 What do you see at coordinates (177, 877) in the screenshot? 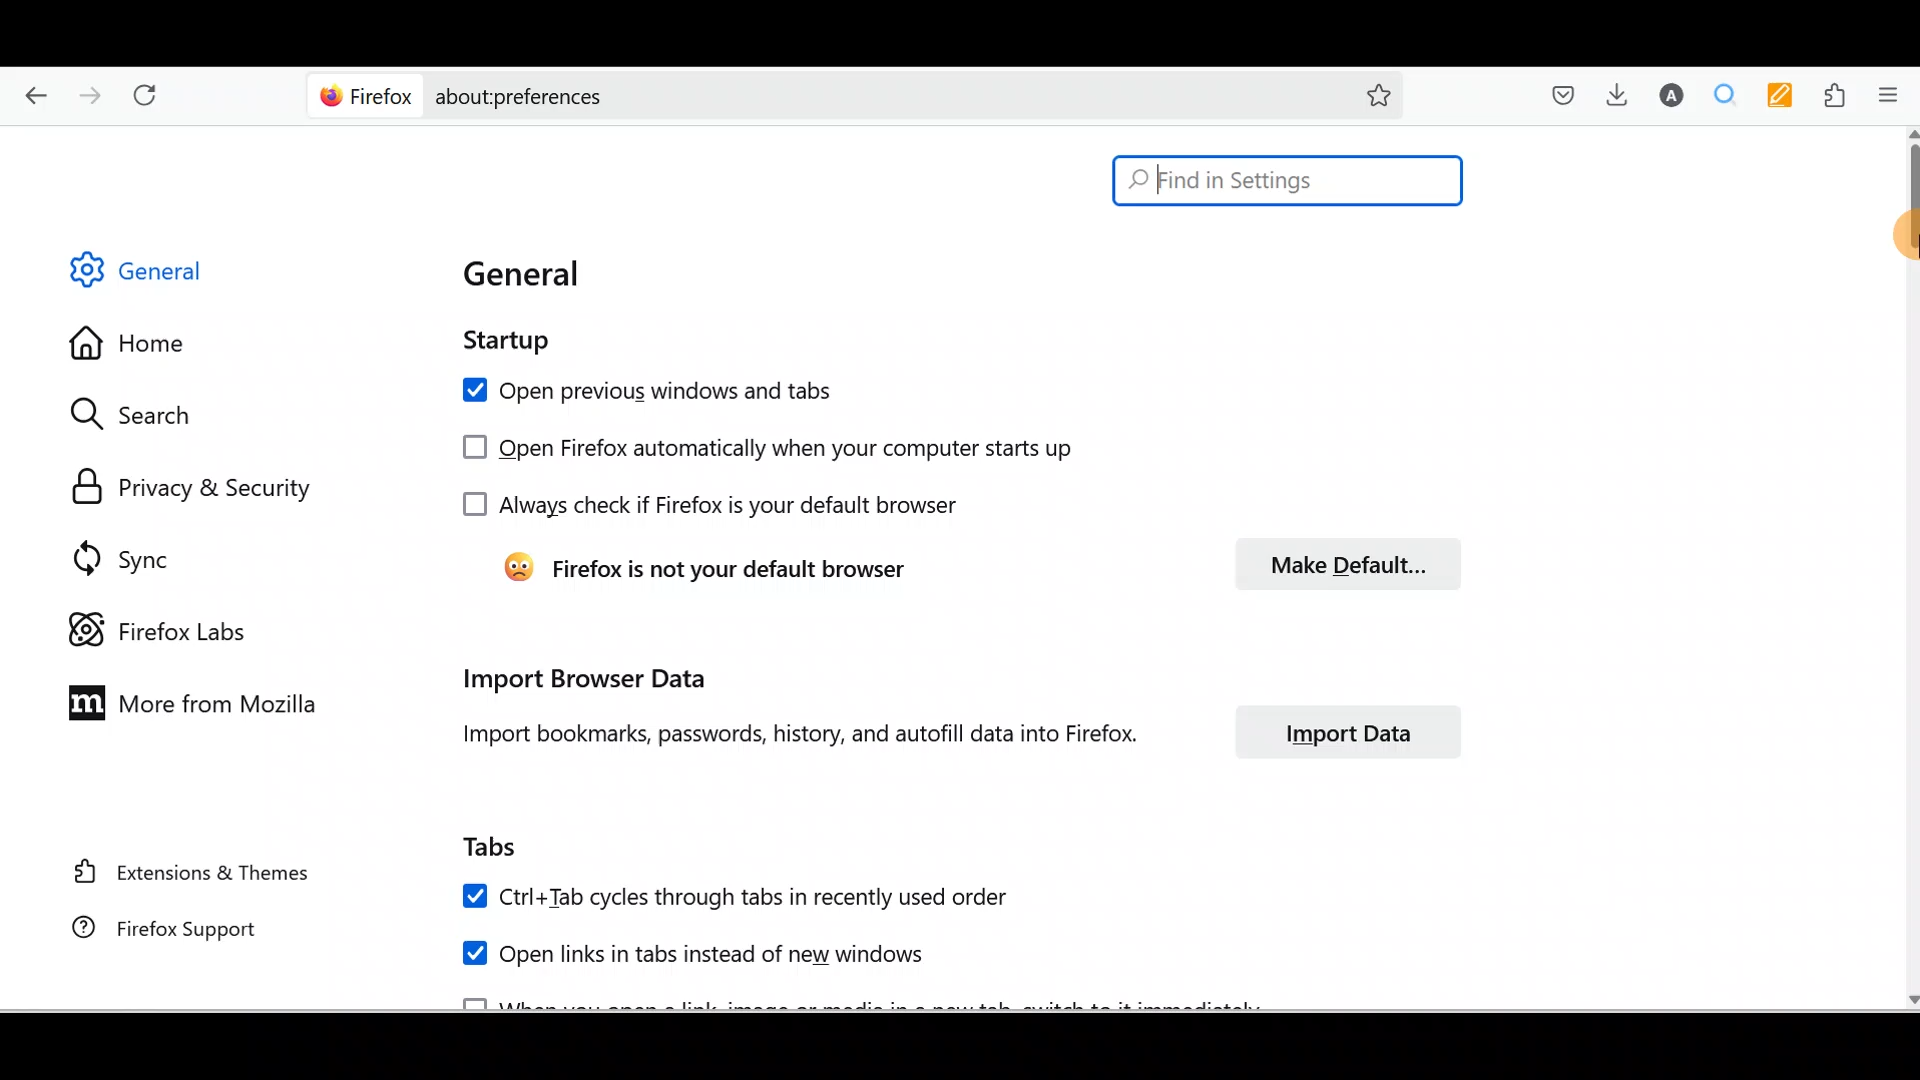
I see `Extension & themes` at bounding box center [177, 877].